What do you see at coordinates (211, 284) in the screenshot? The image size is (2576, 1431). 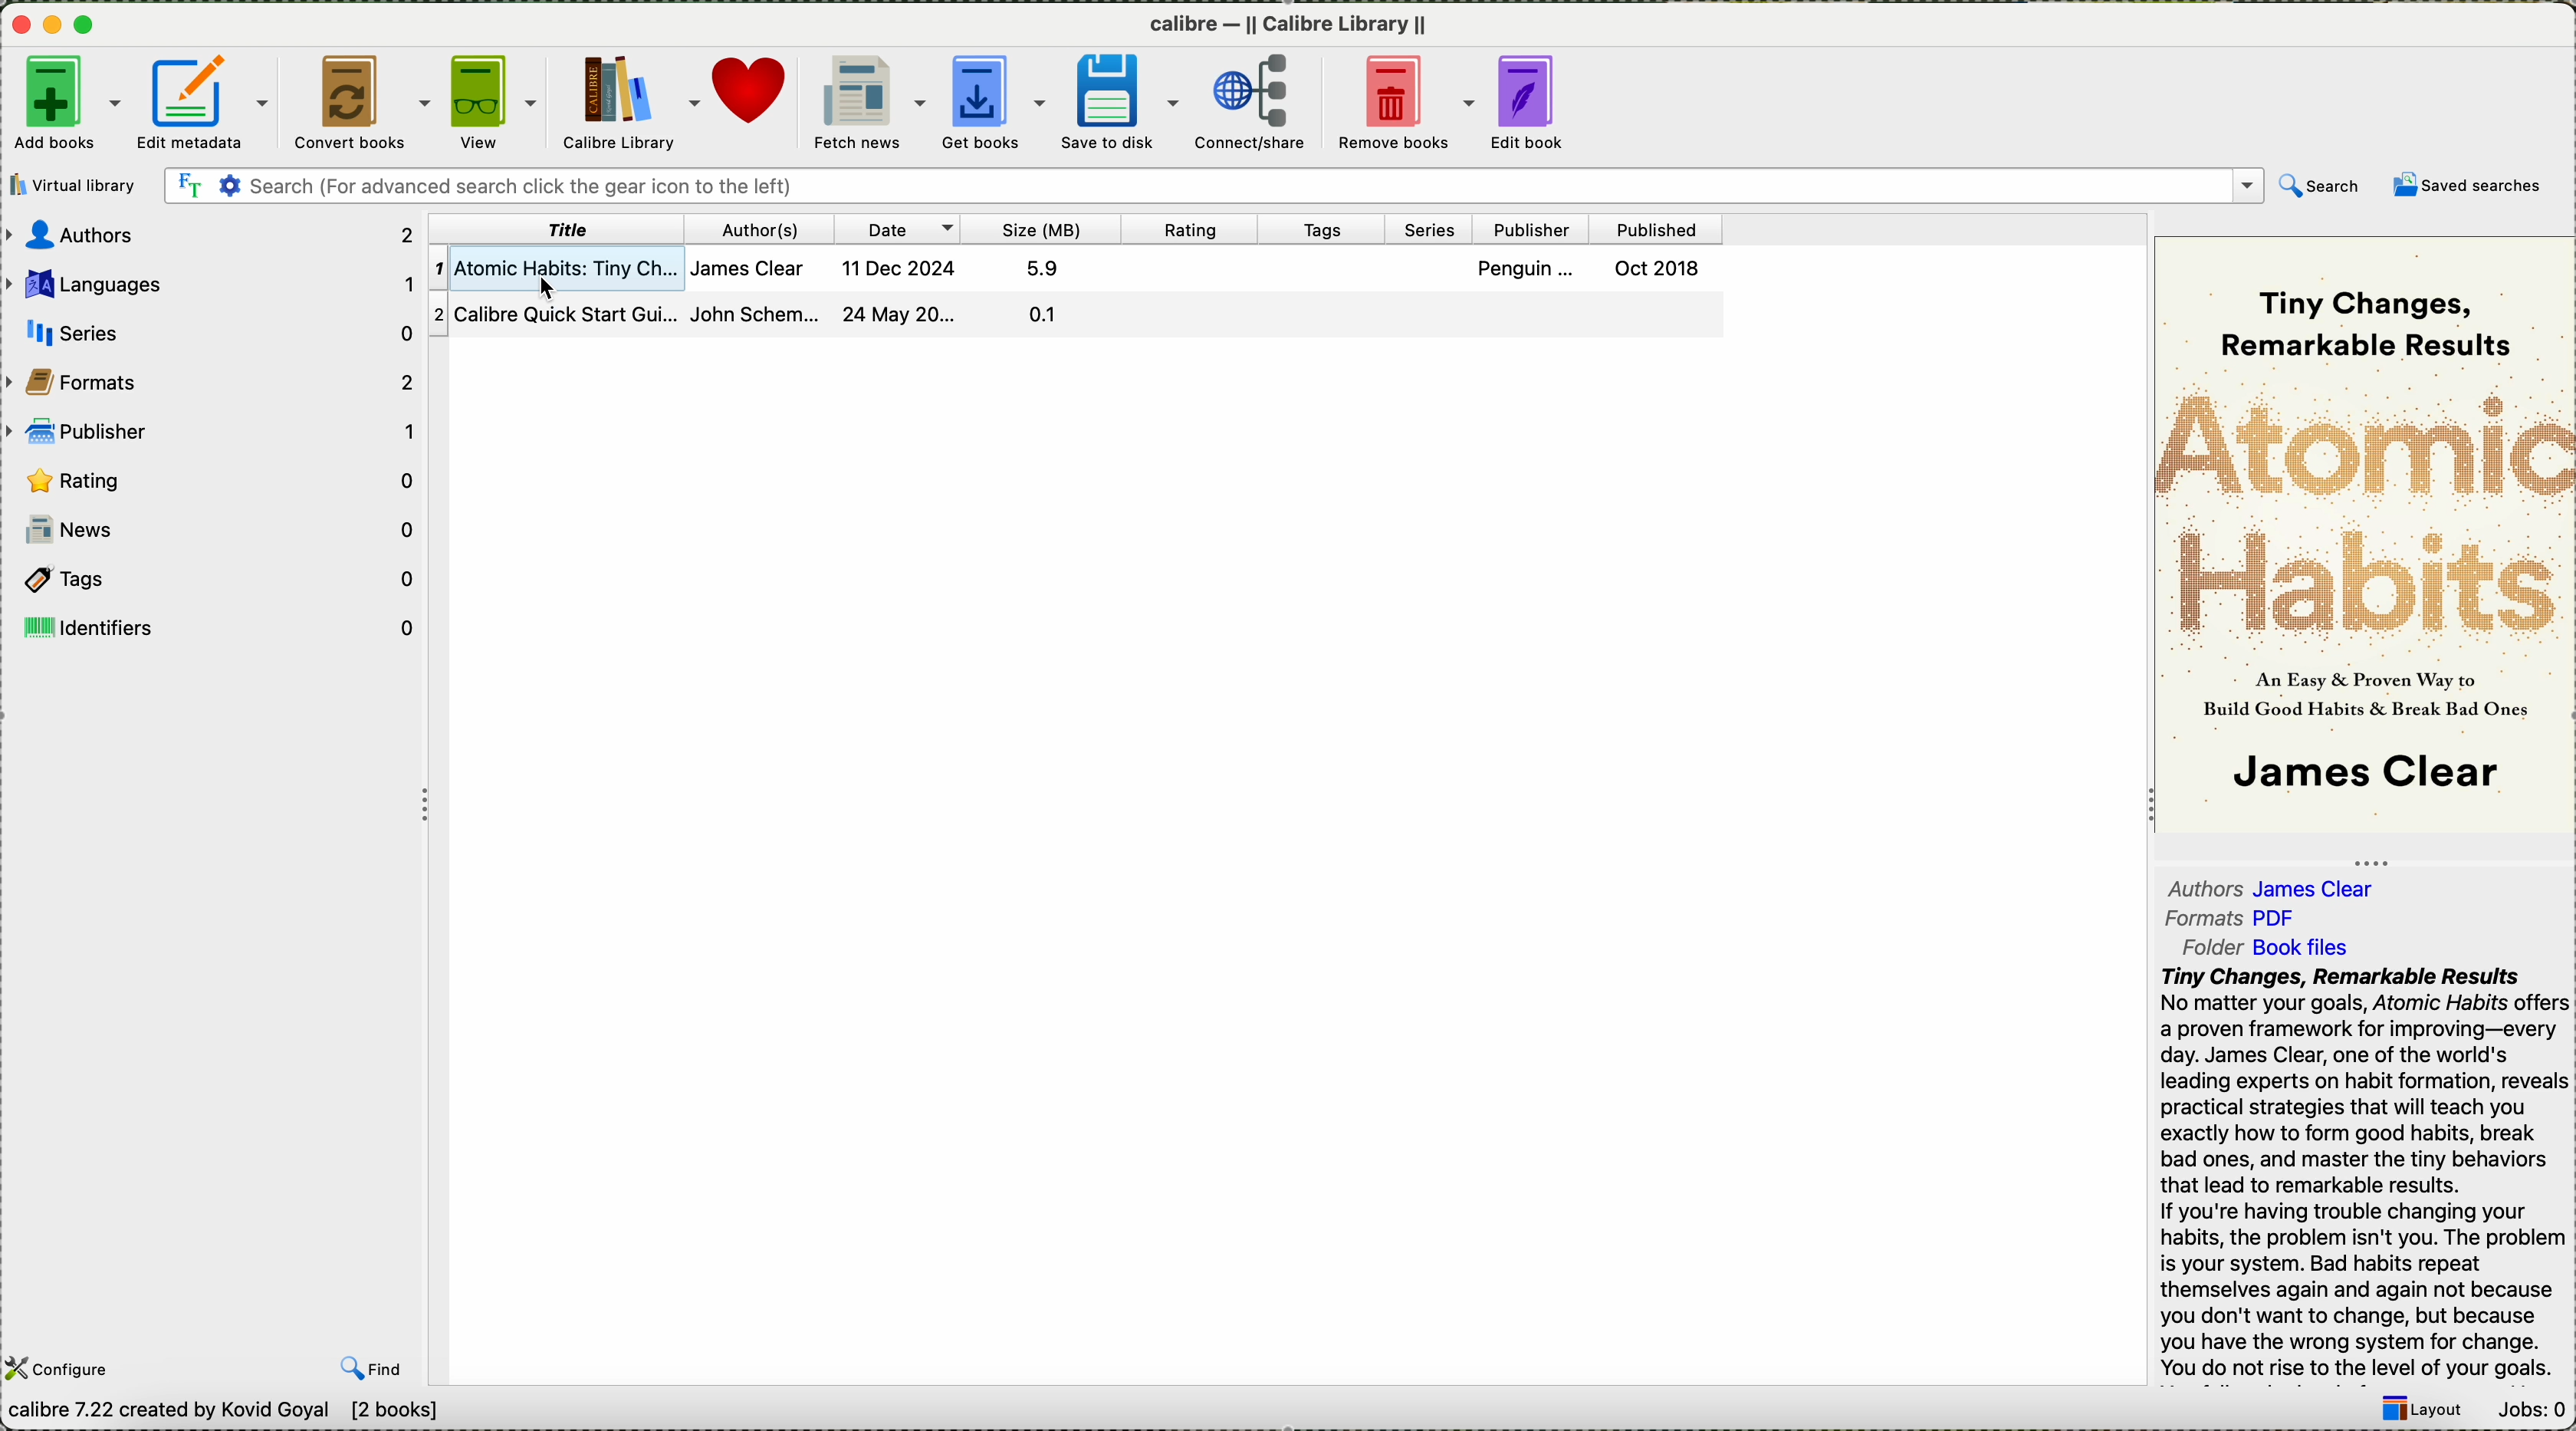 I see `languages` at bounding box center [211, 284].